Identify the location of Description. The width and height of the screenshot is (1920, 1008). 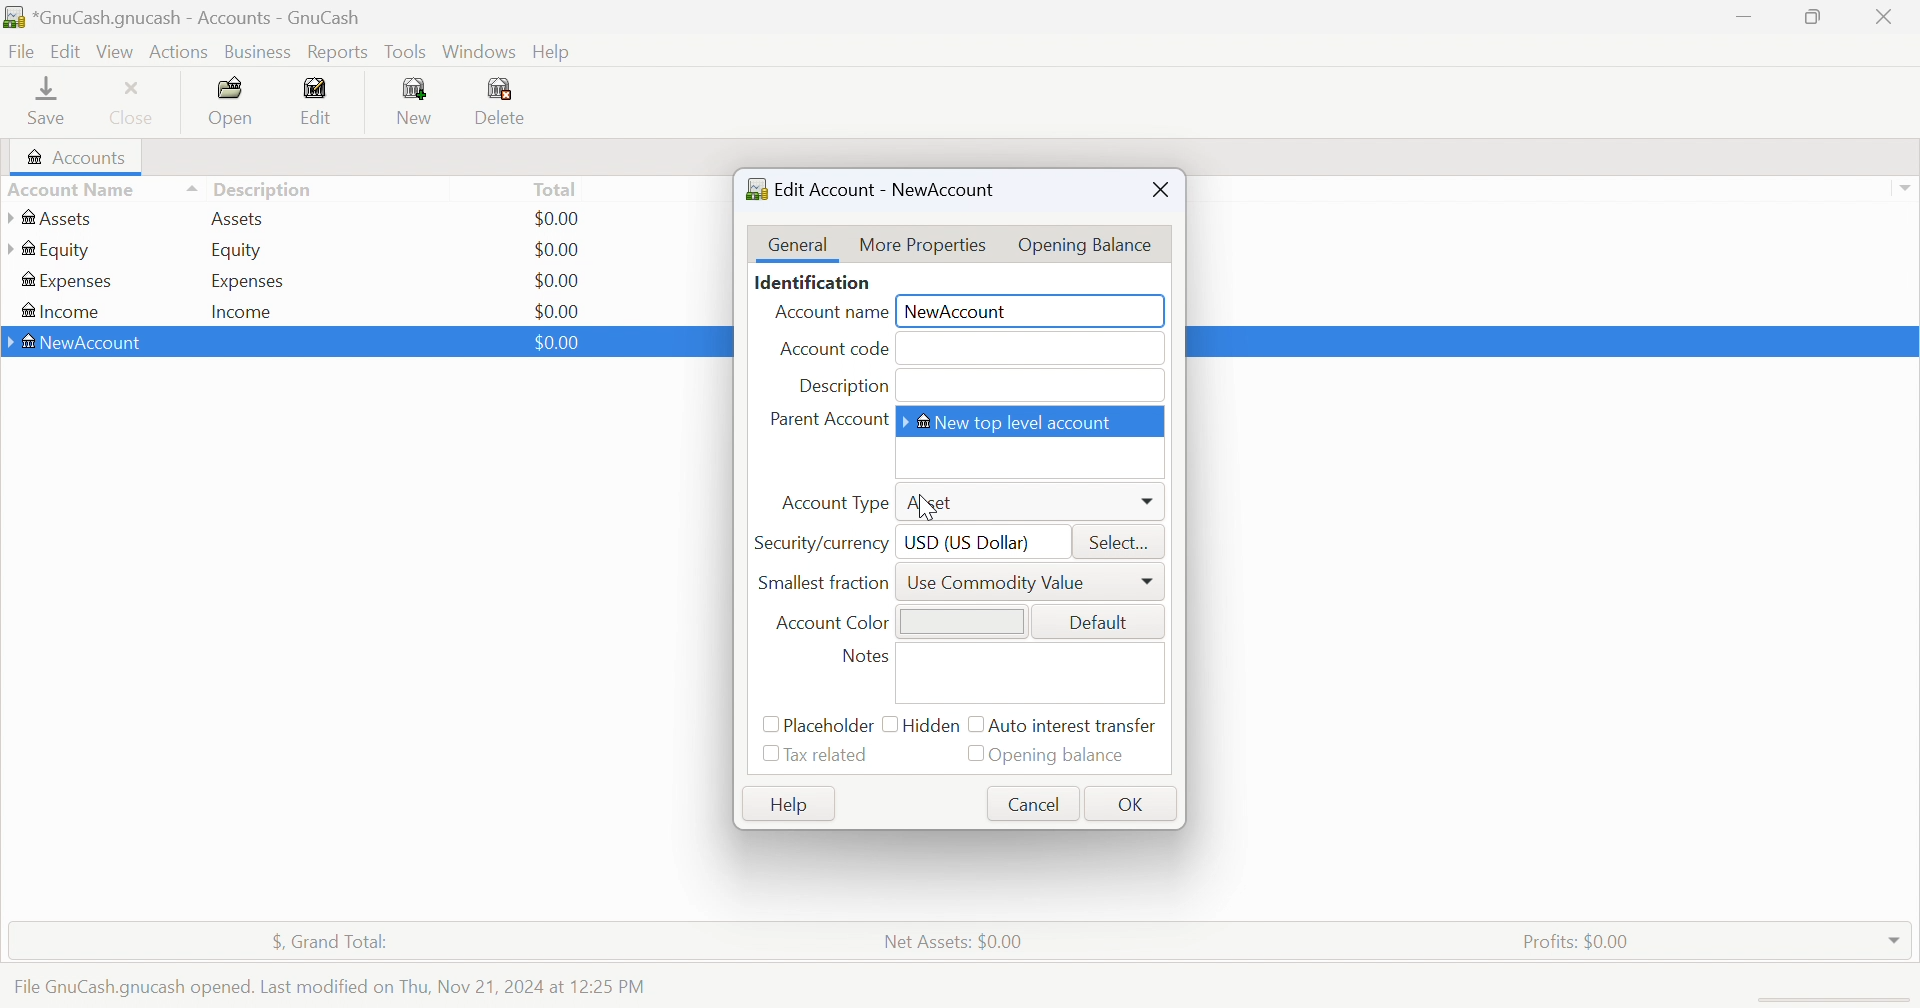
(264, 190).